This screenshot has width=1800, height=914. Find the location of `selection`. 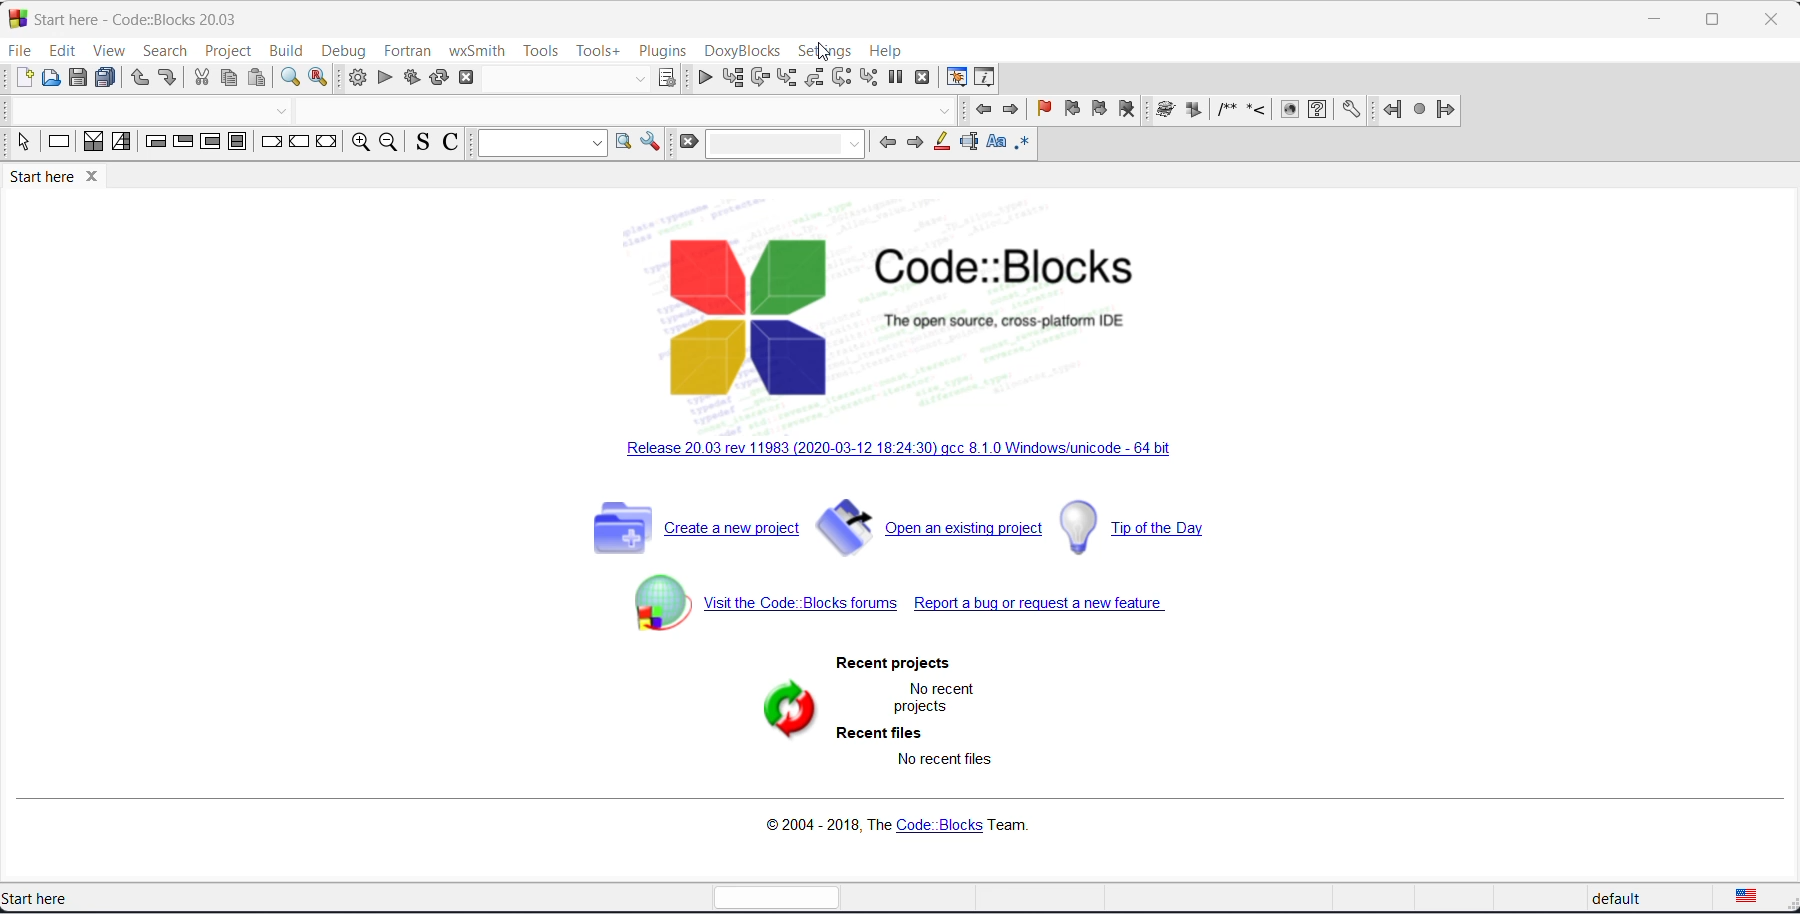

selection is located at coordinates (25, 142).